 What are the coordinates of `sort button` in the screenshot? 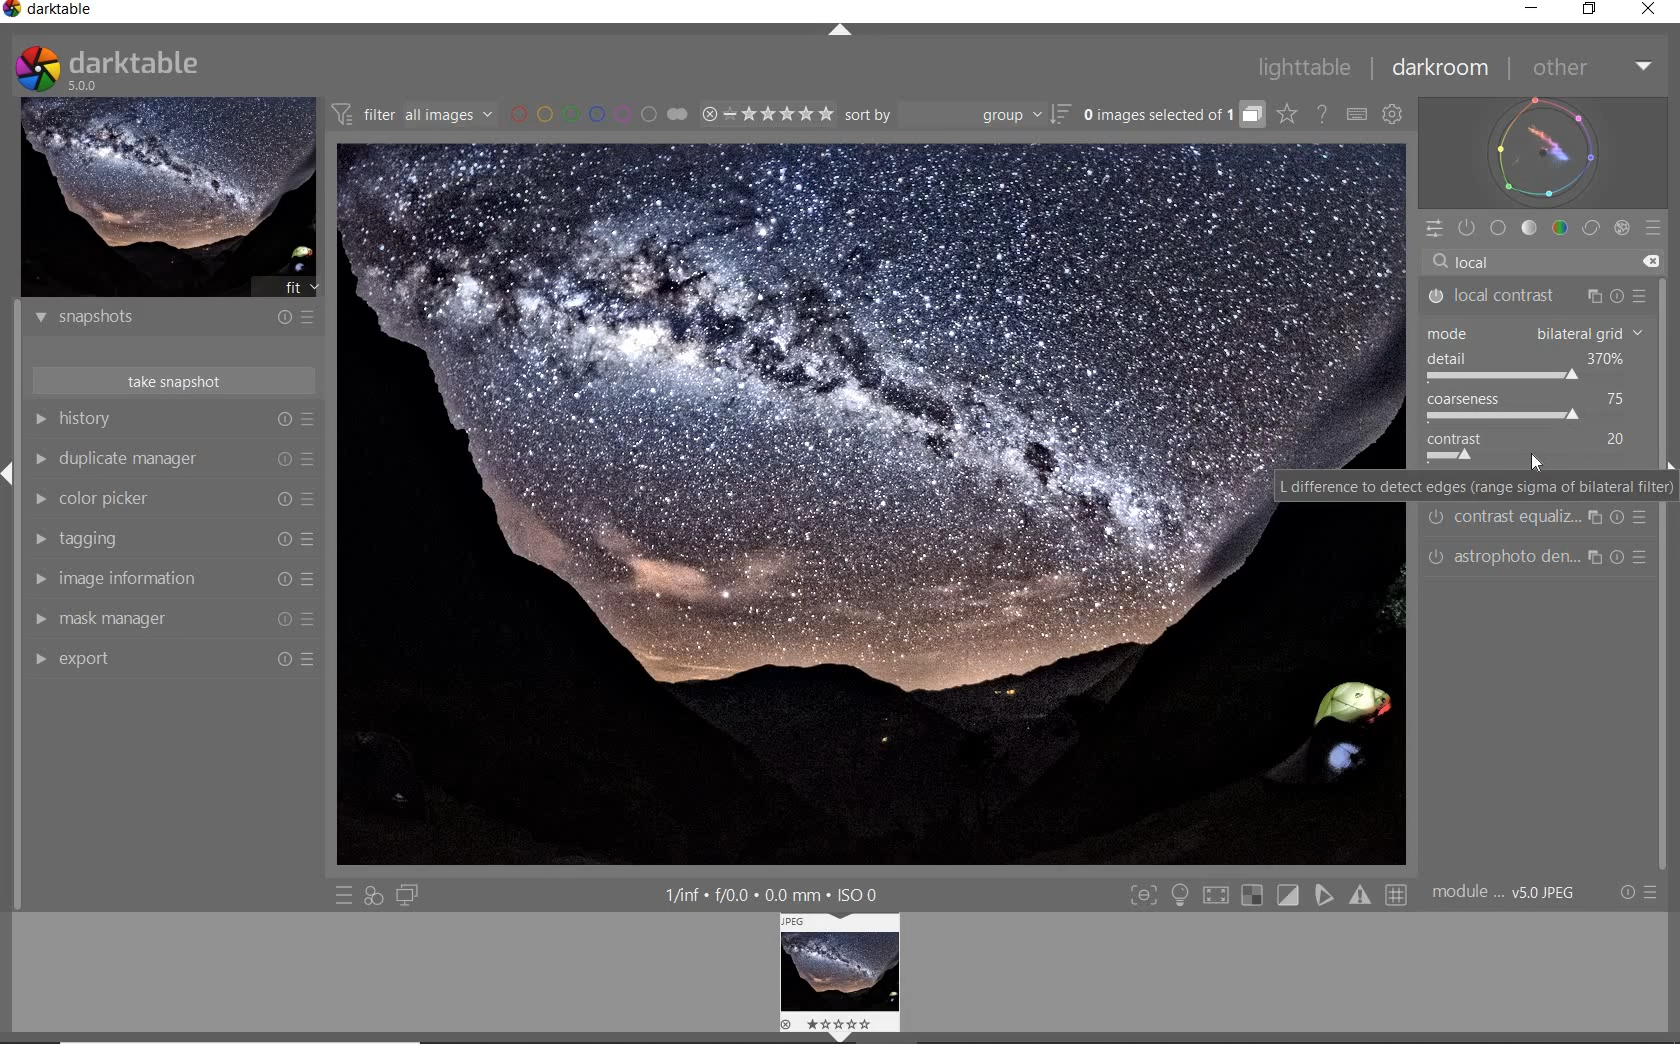 It's located at (1061, 118).